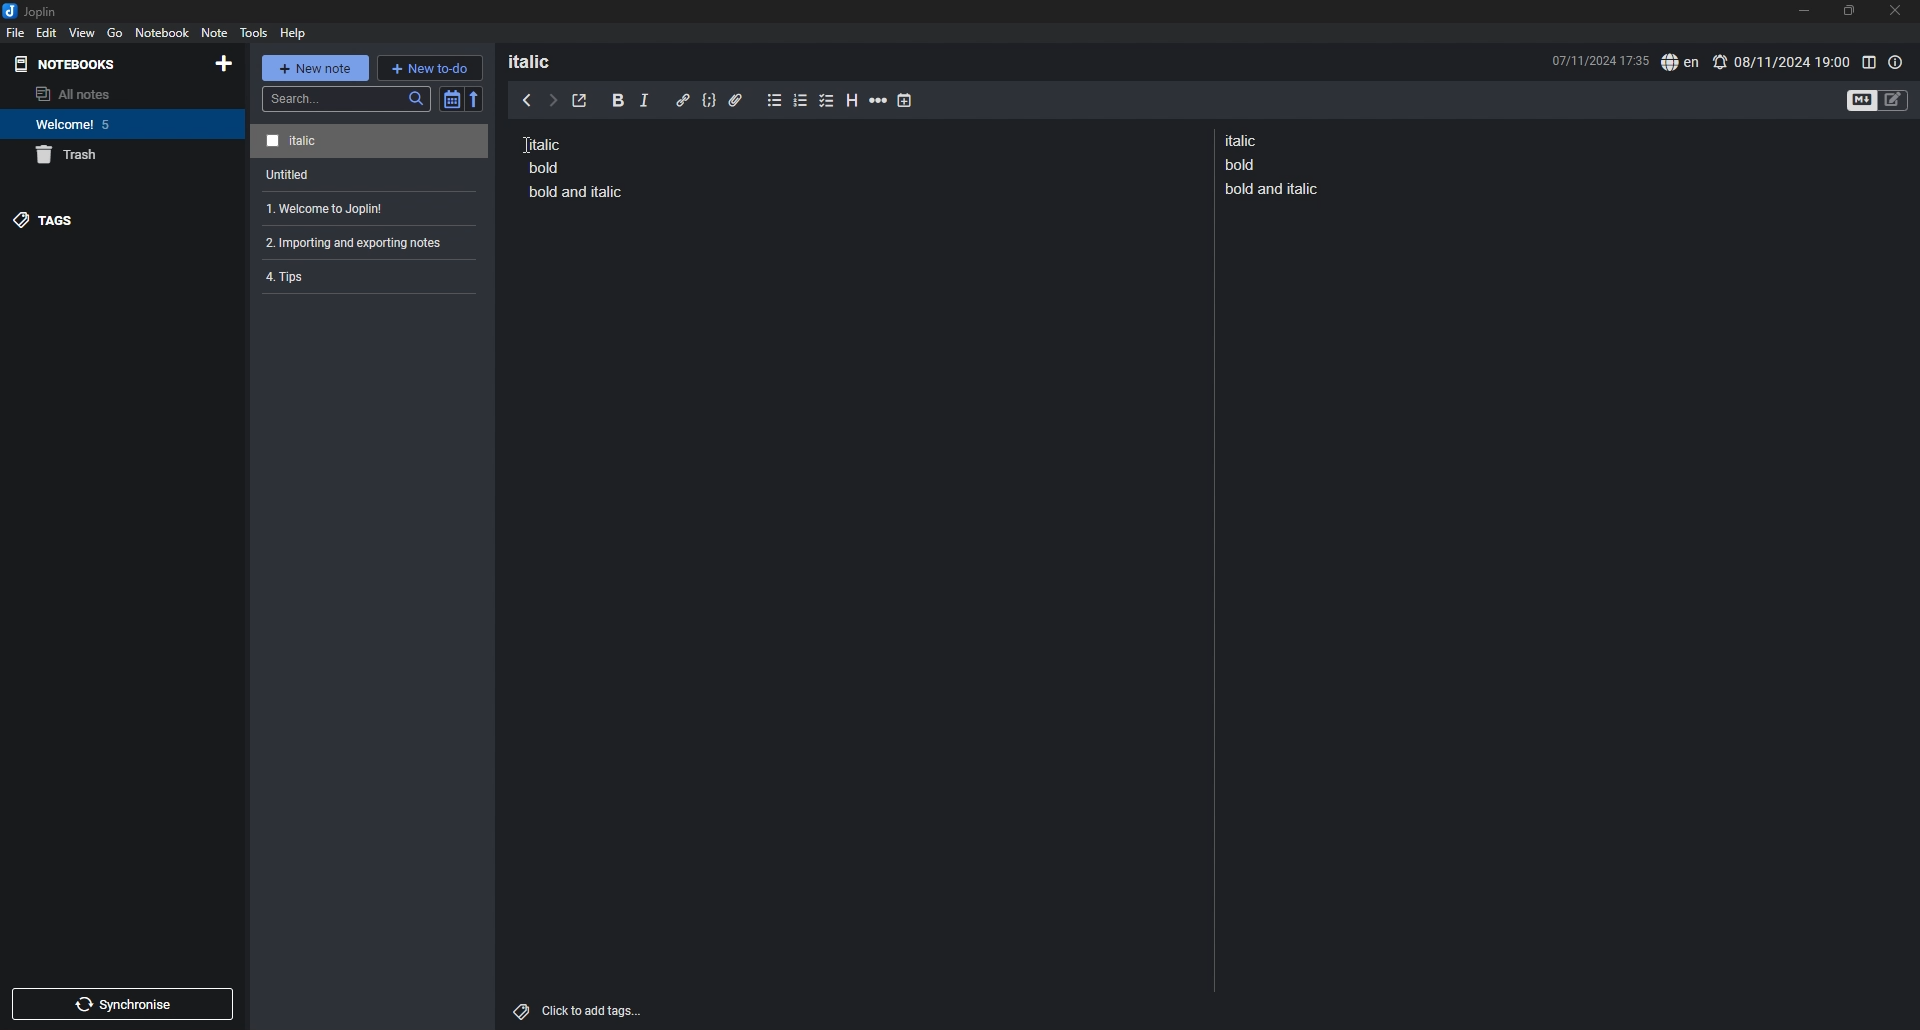 The image size is (1920, 1030). What do you see at coordinates (30, 11) in the screenshot?
I see `joplin` at bounding box center [30, 11].